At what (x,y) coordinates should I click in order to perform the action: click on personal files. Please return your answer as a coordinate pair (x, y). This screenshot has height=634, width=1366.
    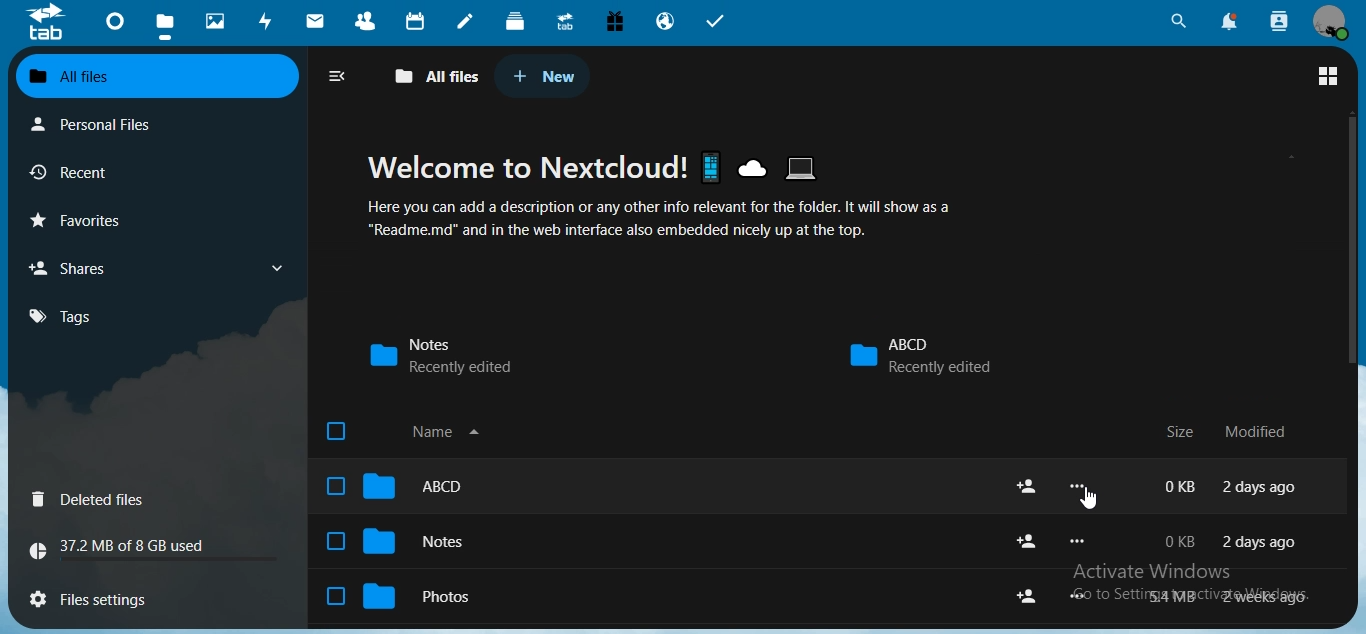
    Looking at the image, I should click on (93, 125).